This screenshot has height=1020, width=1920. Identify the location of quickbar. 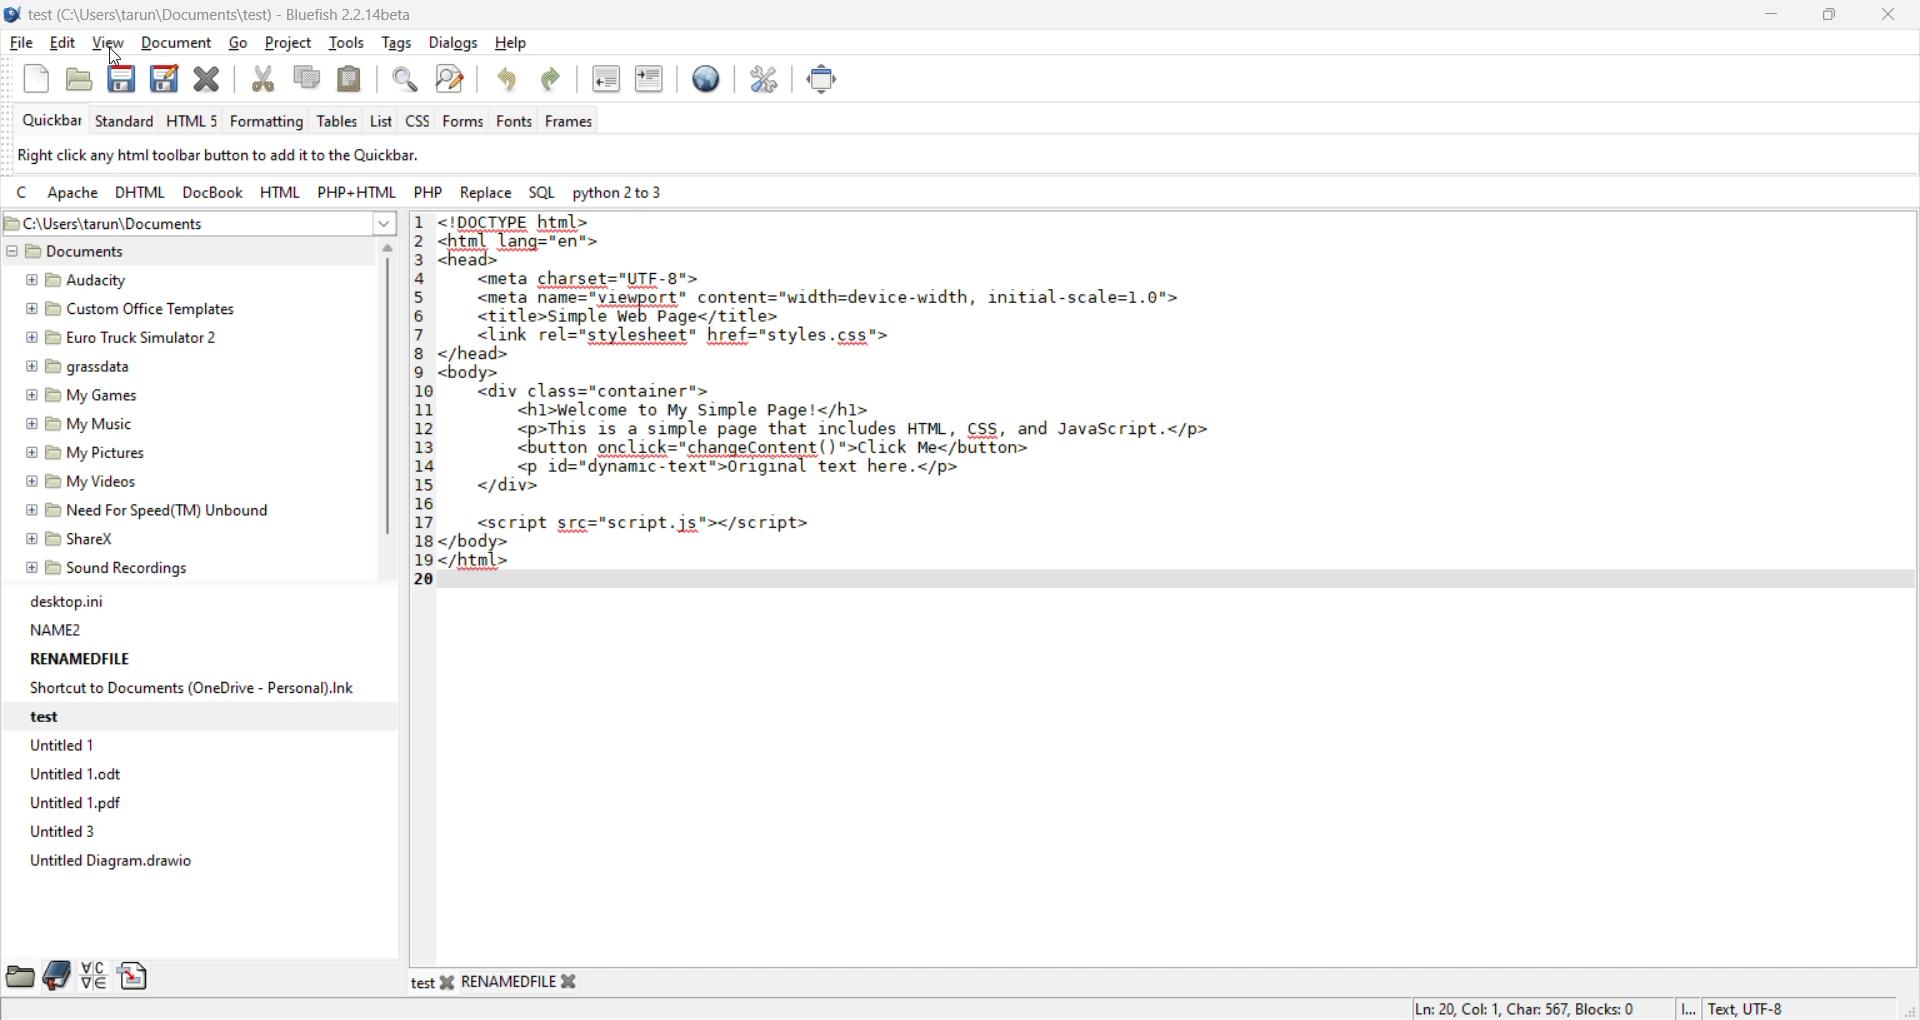
(55, 120).